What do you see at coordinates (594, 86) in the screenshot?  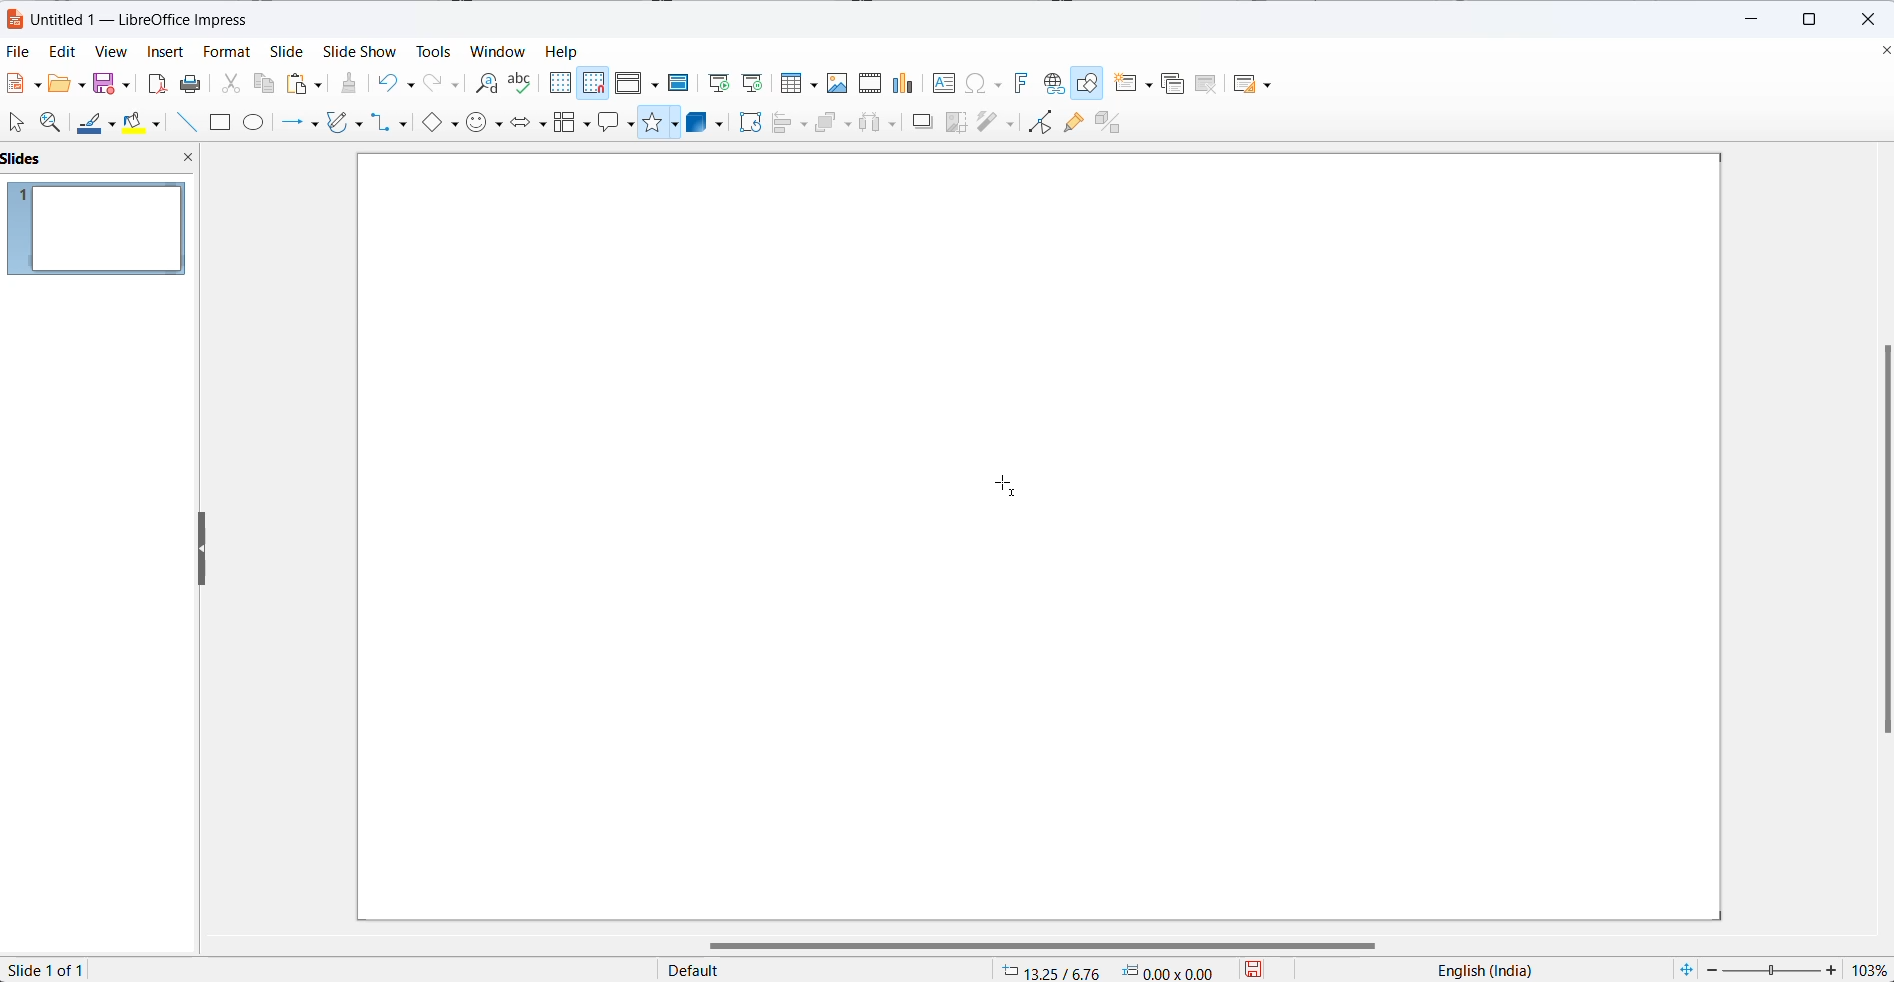 I see `snap to grid` at bounding box center [594, 86].